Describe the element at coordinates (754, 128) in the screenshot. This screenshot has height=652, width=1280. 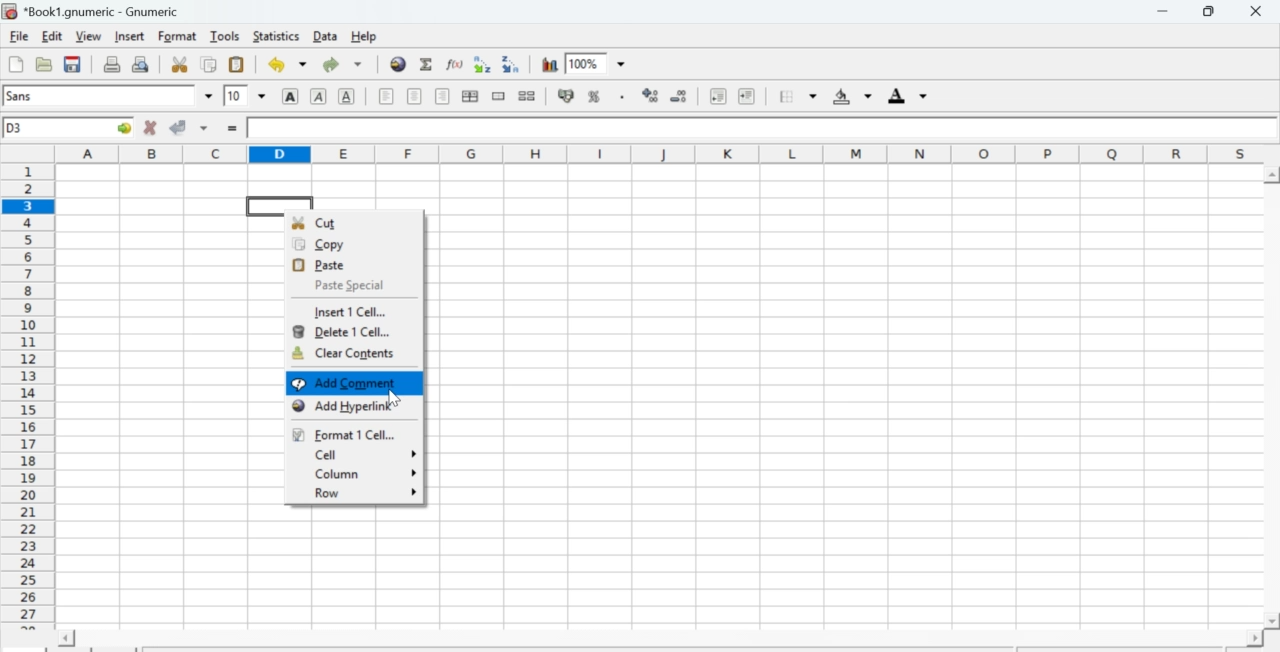
I see `Contents of the cell` at that location.